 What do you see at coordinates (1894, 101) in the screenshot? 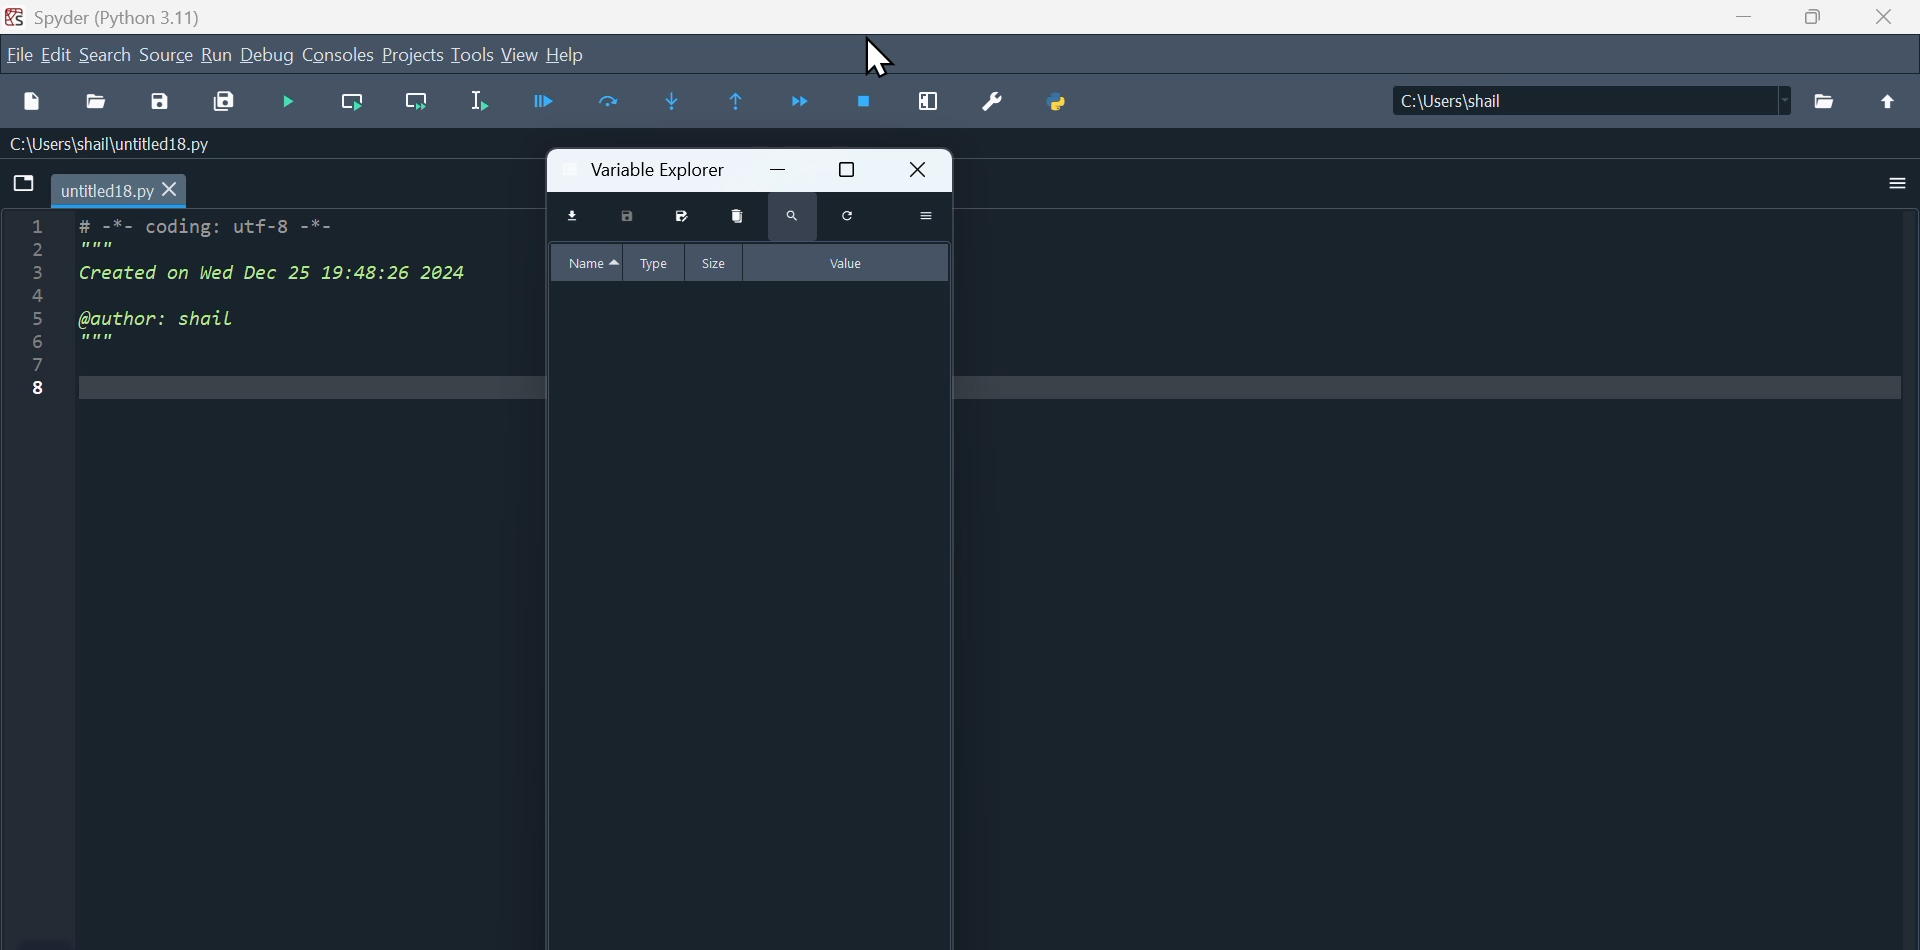
I see `icon` at bounding box center [1894, 101].